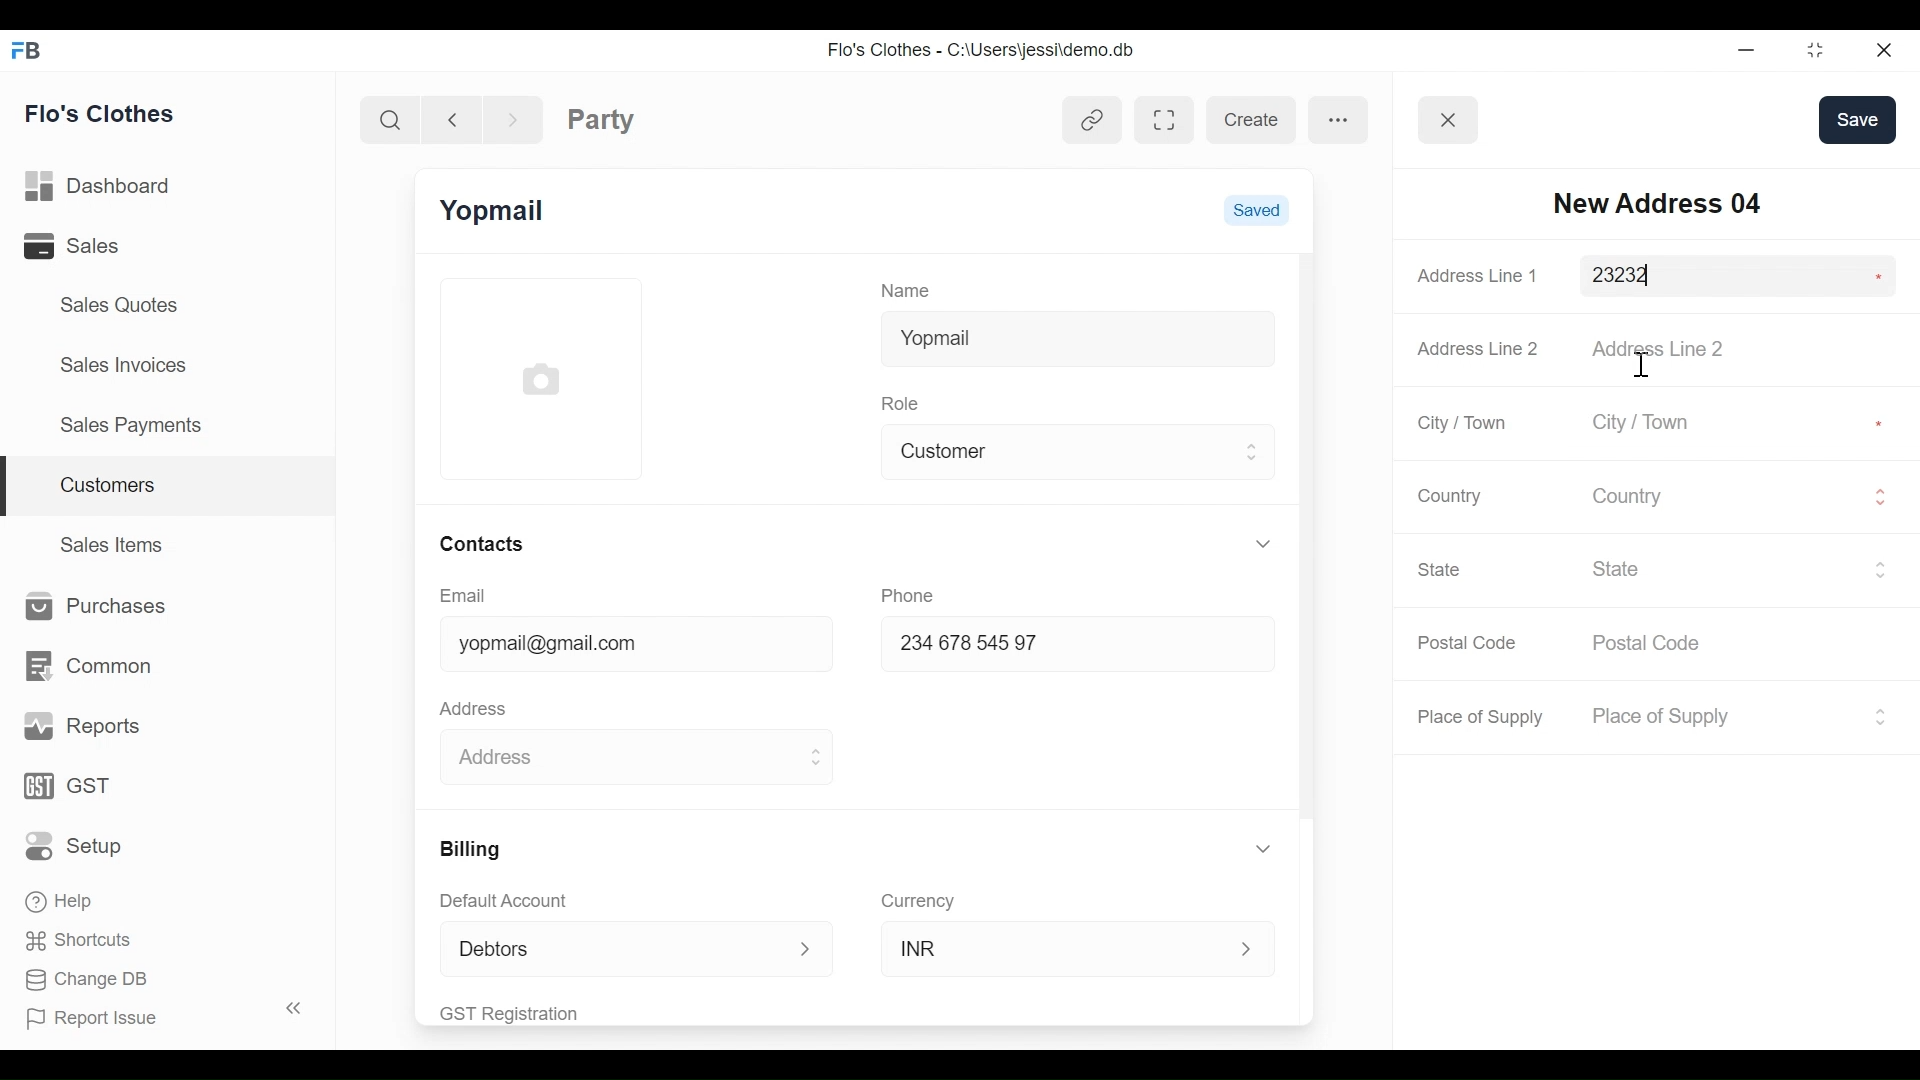  Describe the element at coordinates (1657, 202) in the screenshot. I see `New Address 04` at that location.